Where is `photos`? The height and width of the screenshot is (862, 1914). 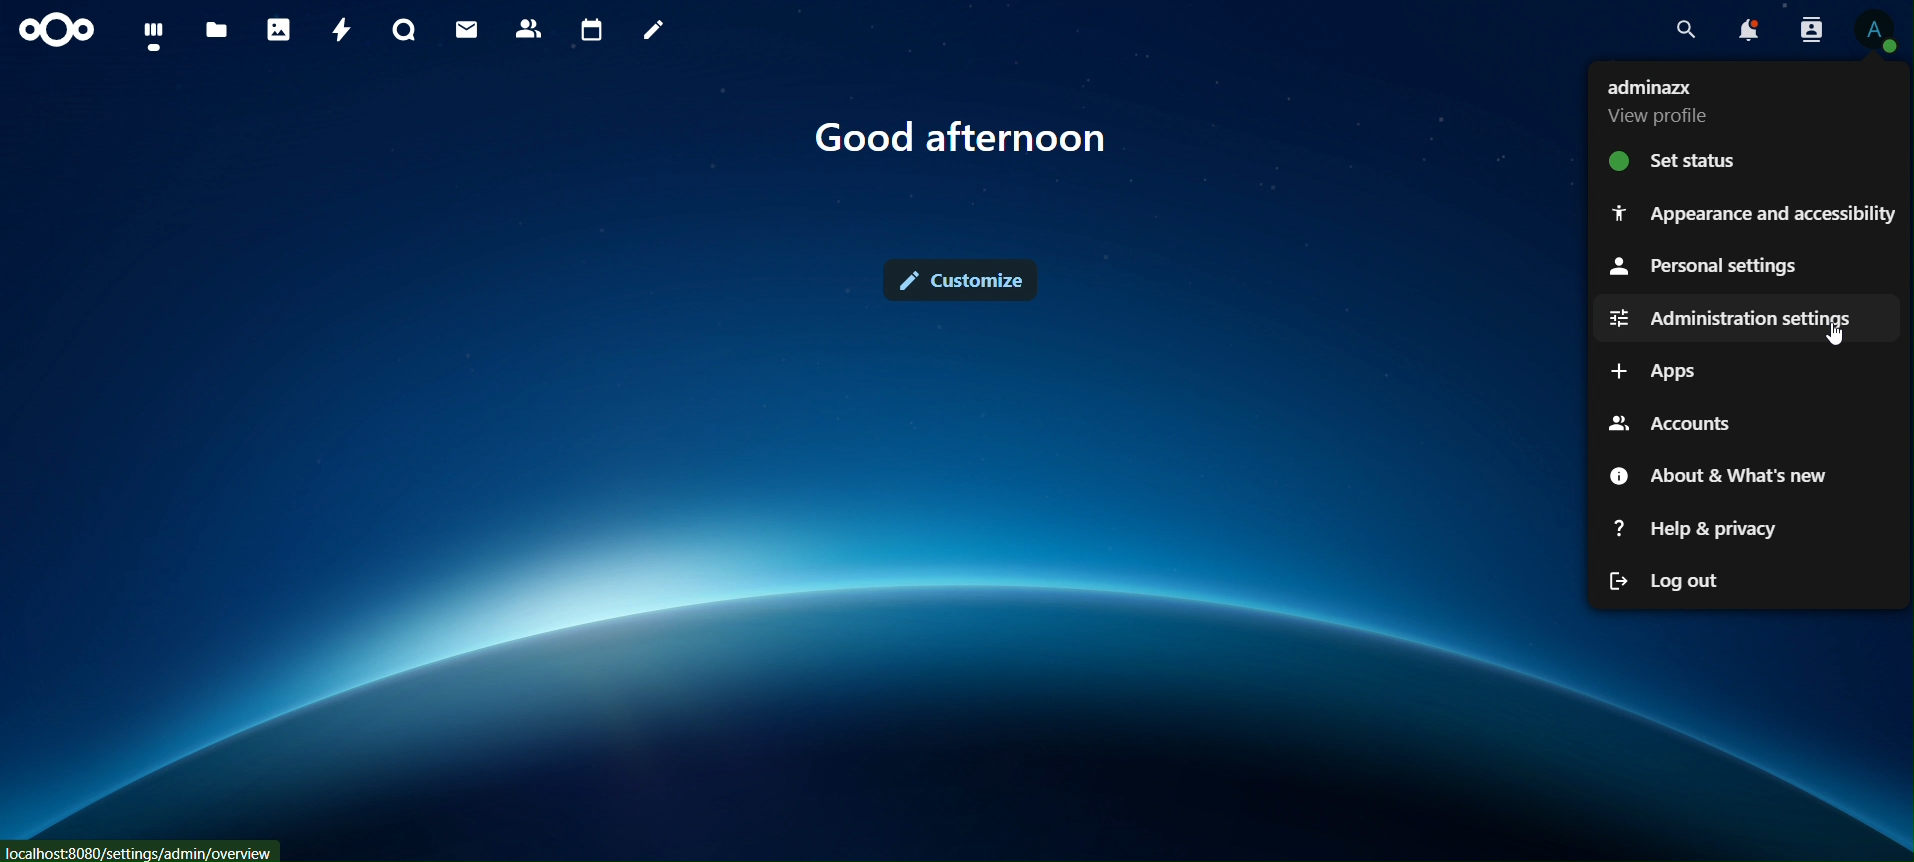 photos is located at coordinates (278, 29).